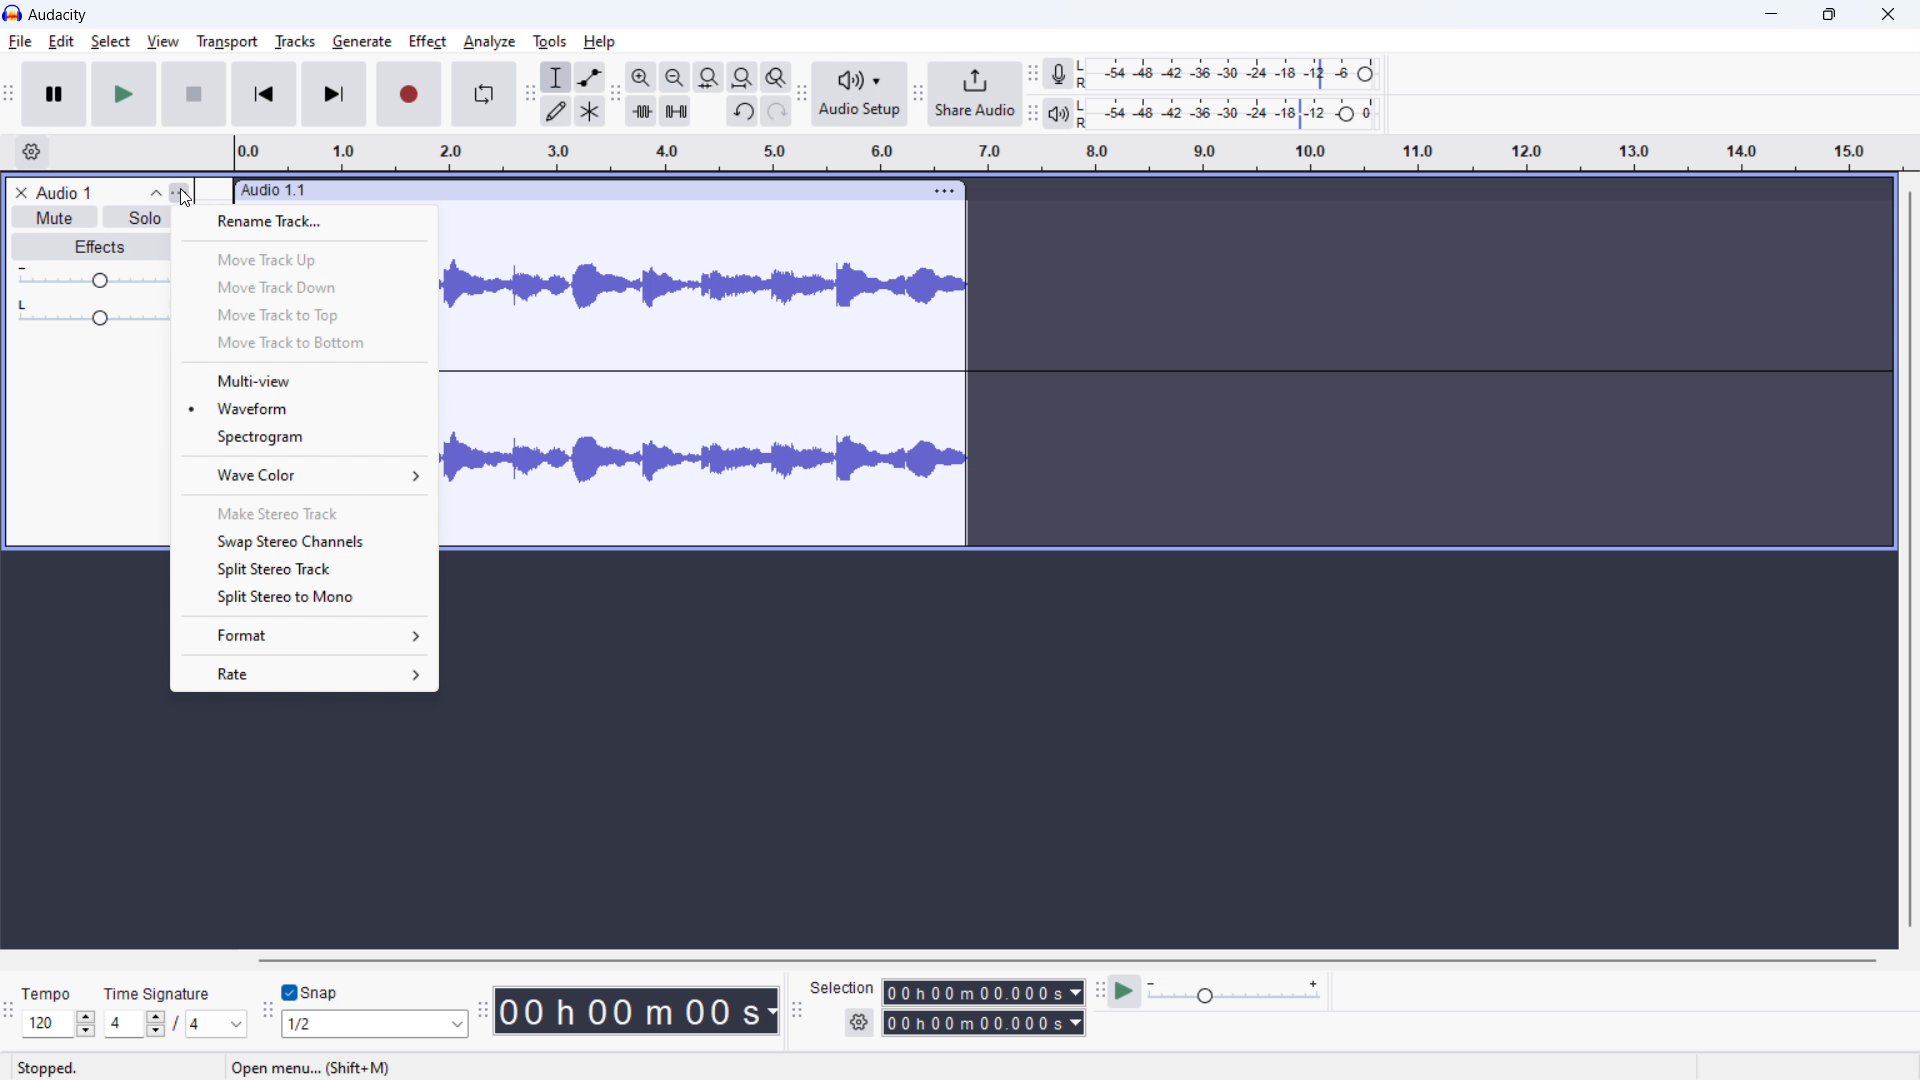 Image resolution: width=1920 pixels, height=1080 pixels. What do you see at coordinates (306, 342) in the screenshot?
I see `move track to bottom` at bounding box center [306, 342].